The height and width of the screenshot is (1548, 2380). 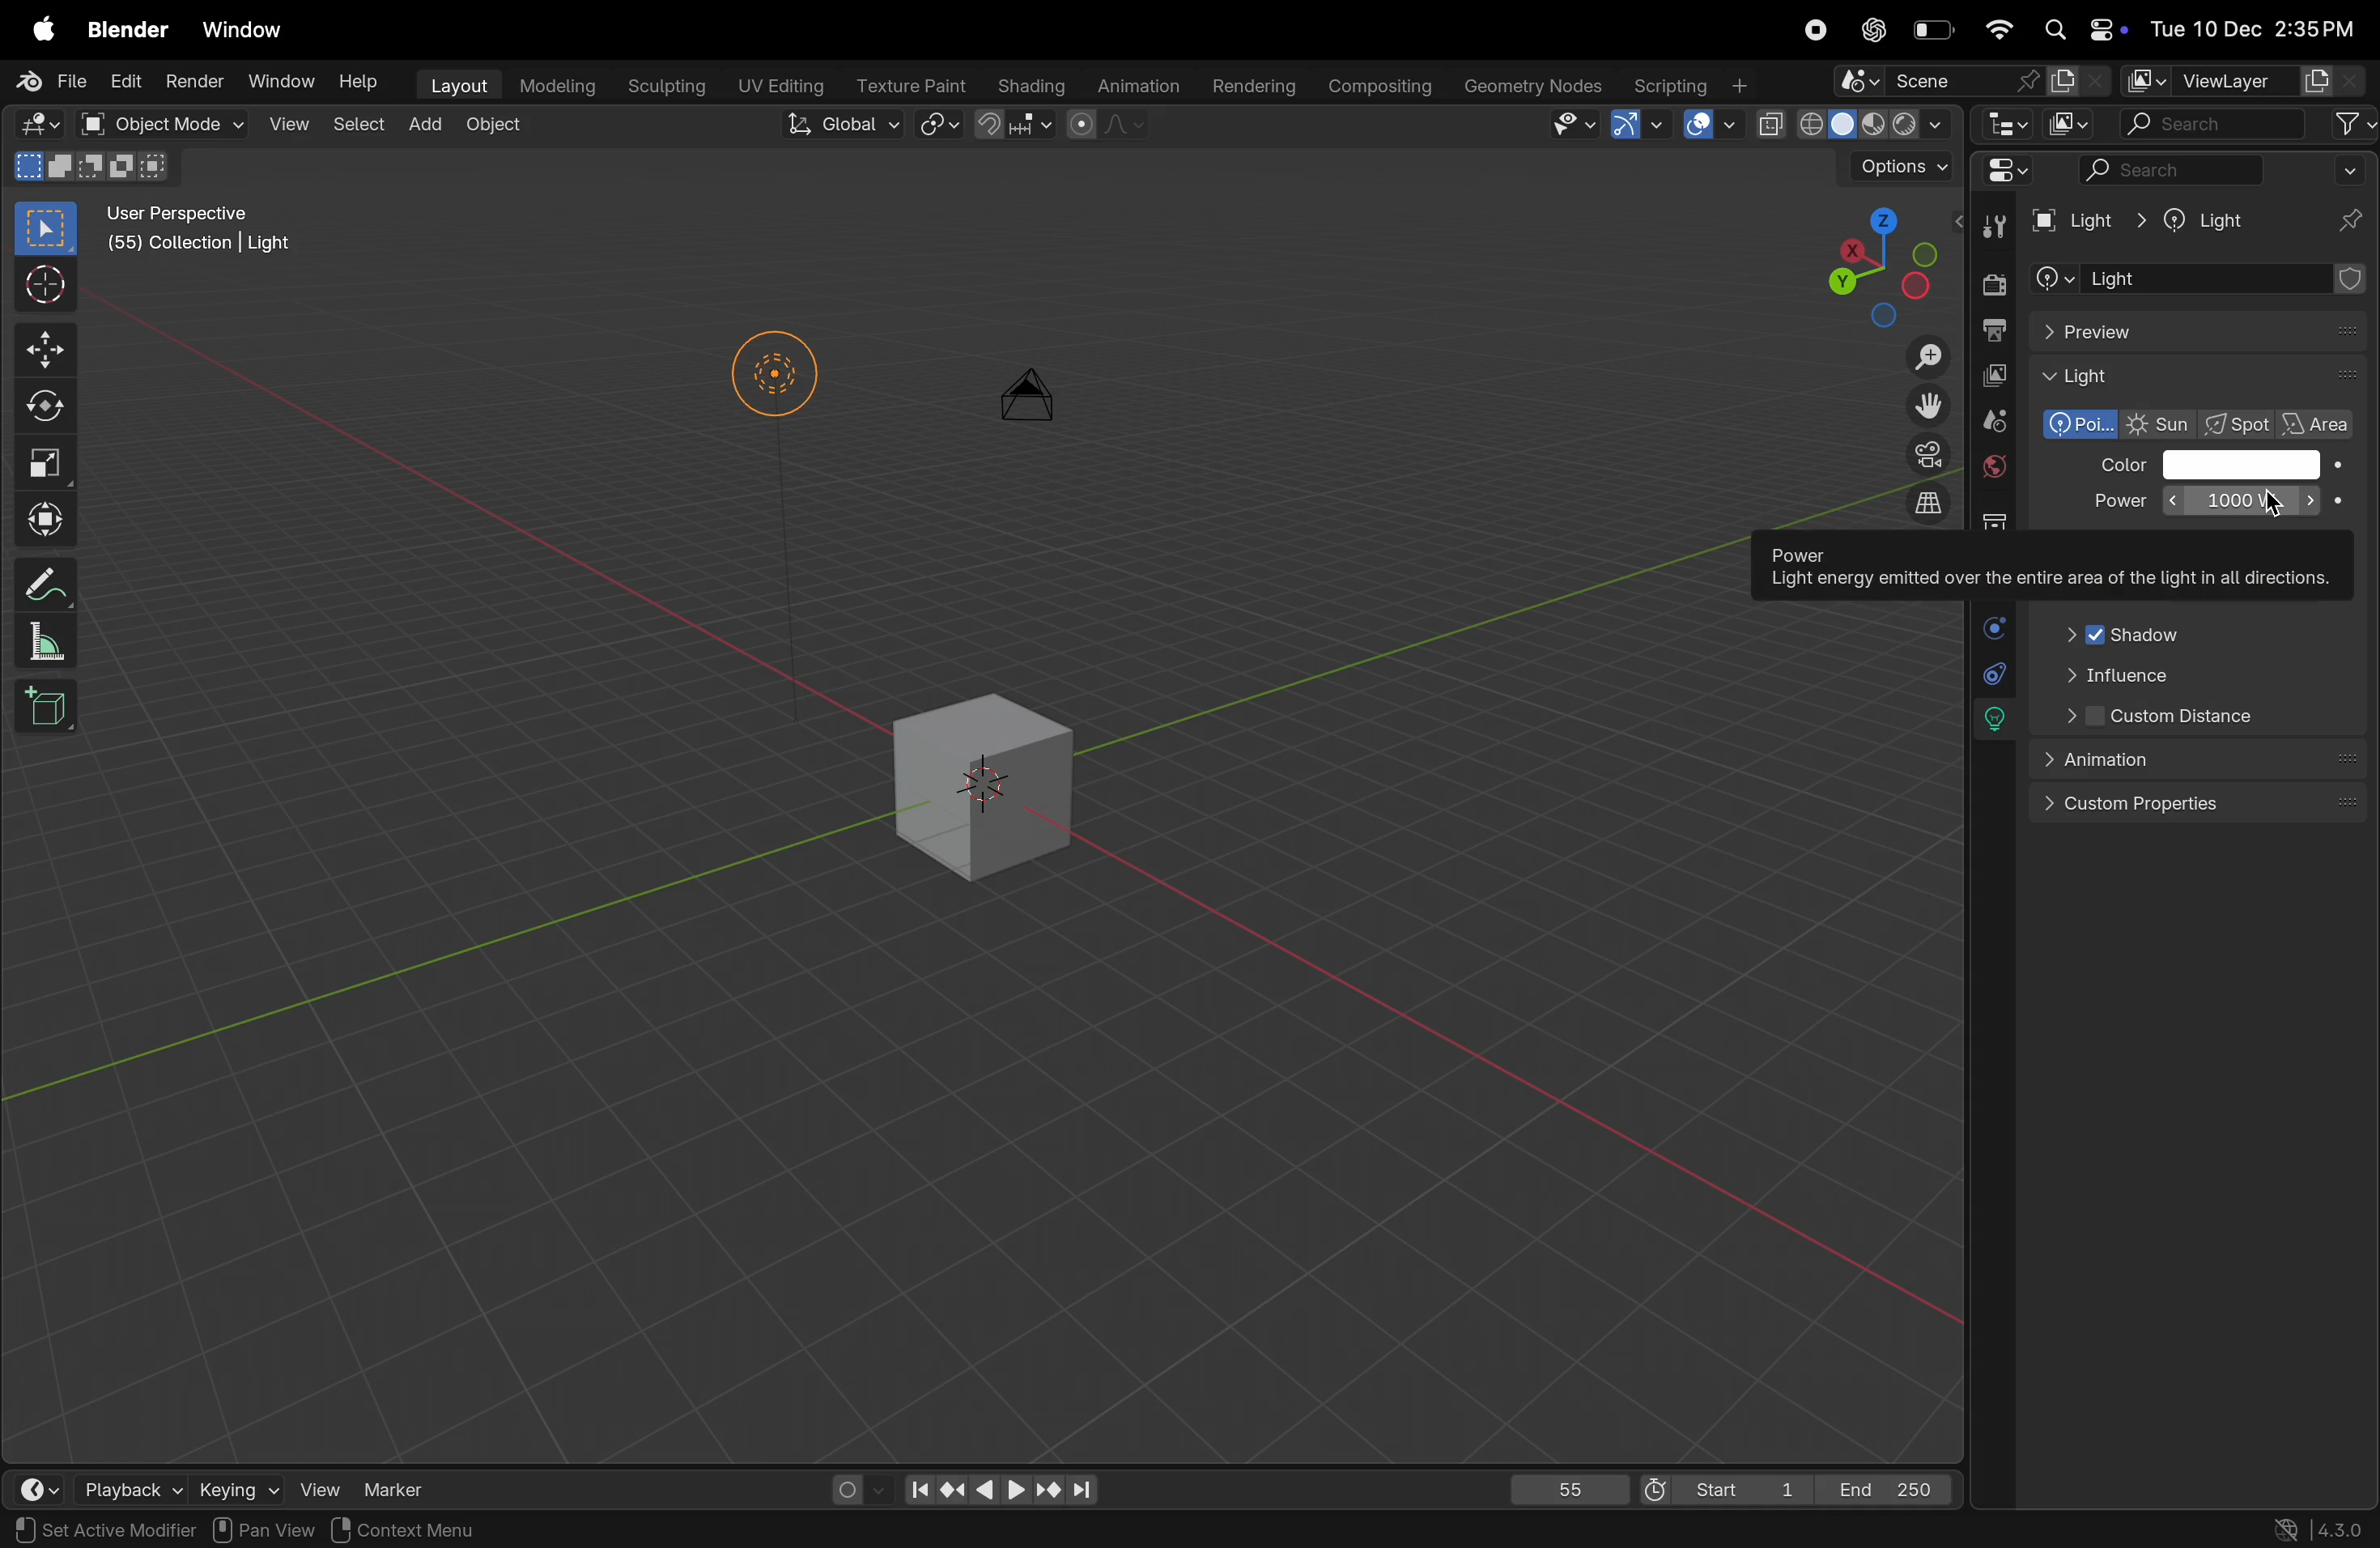 I want to click on move, so click(x=44, y=351).